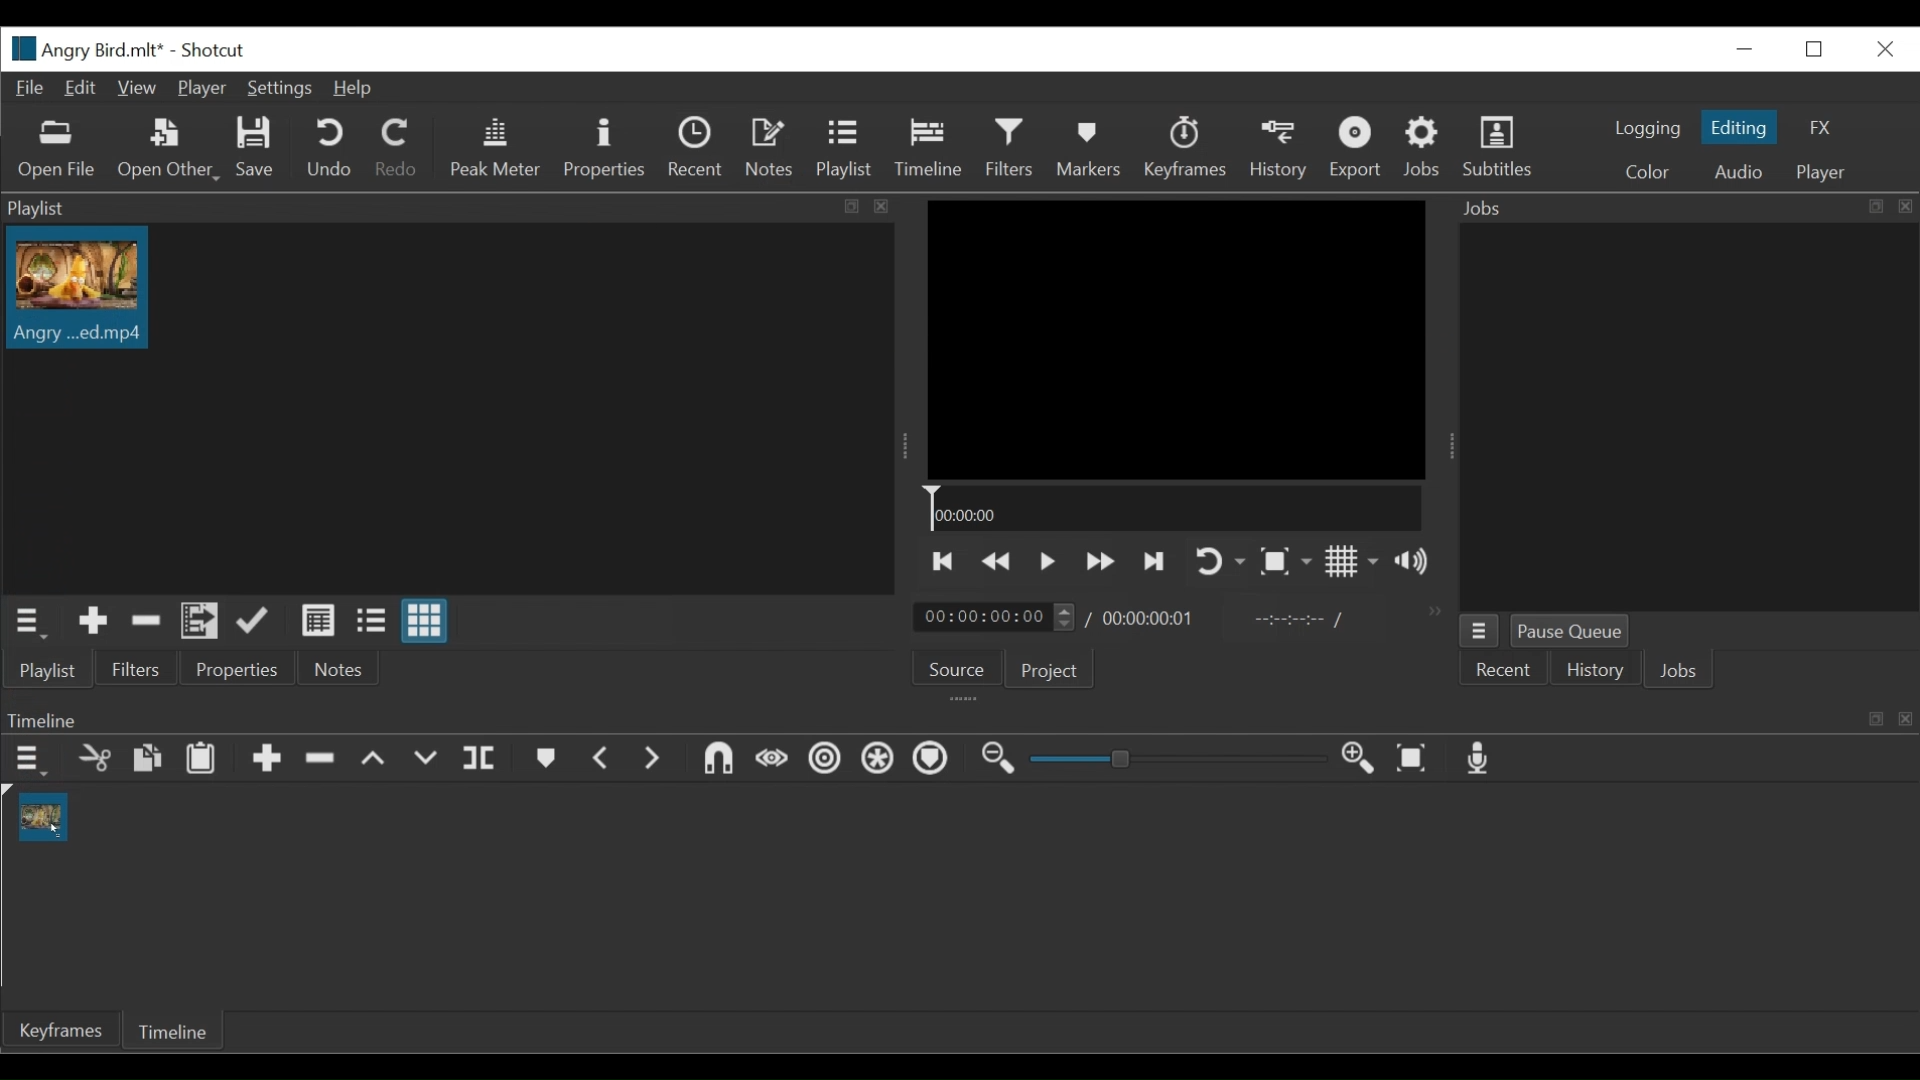  Describe the element at coordinates (1051, 669) in the screenshot. I see `Projects` at that location.